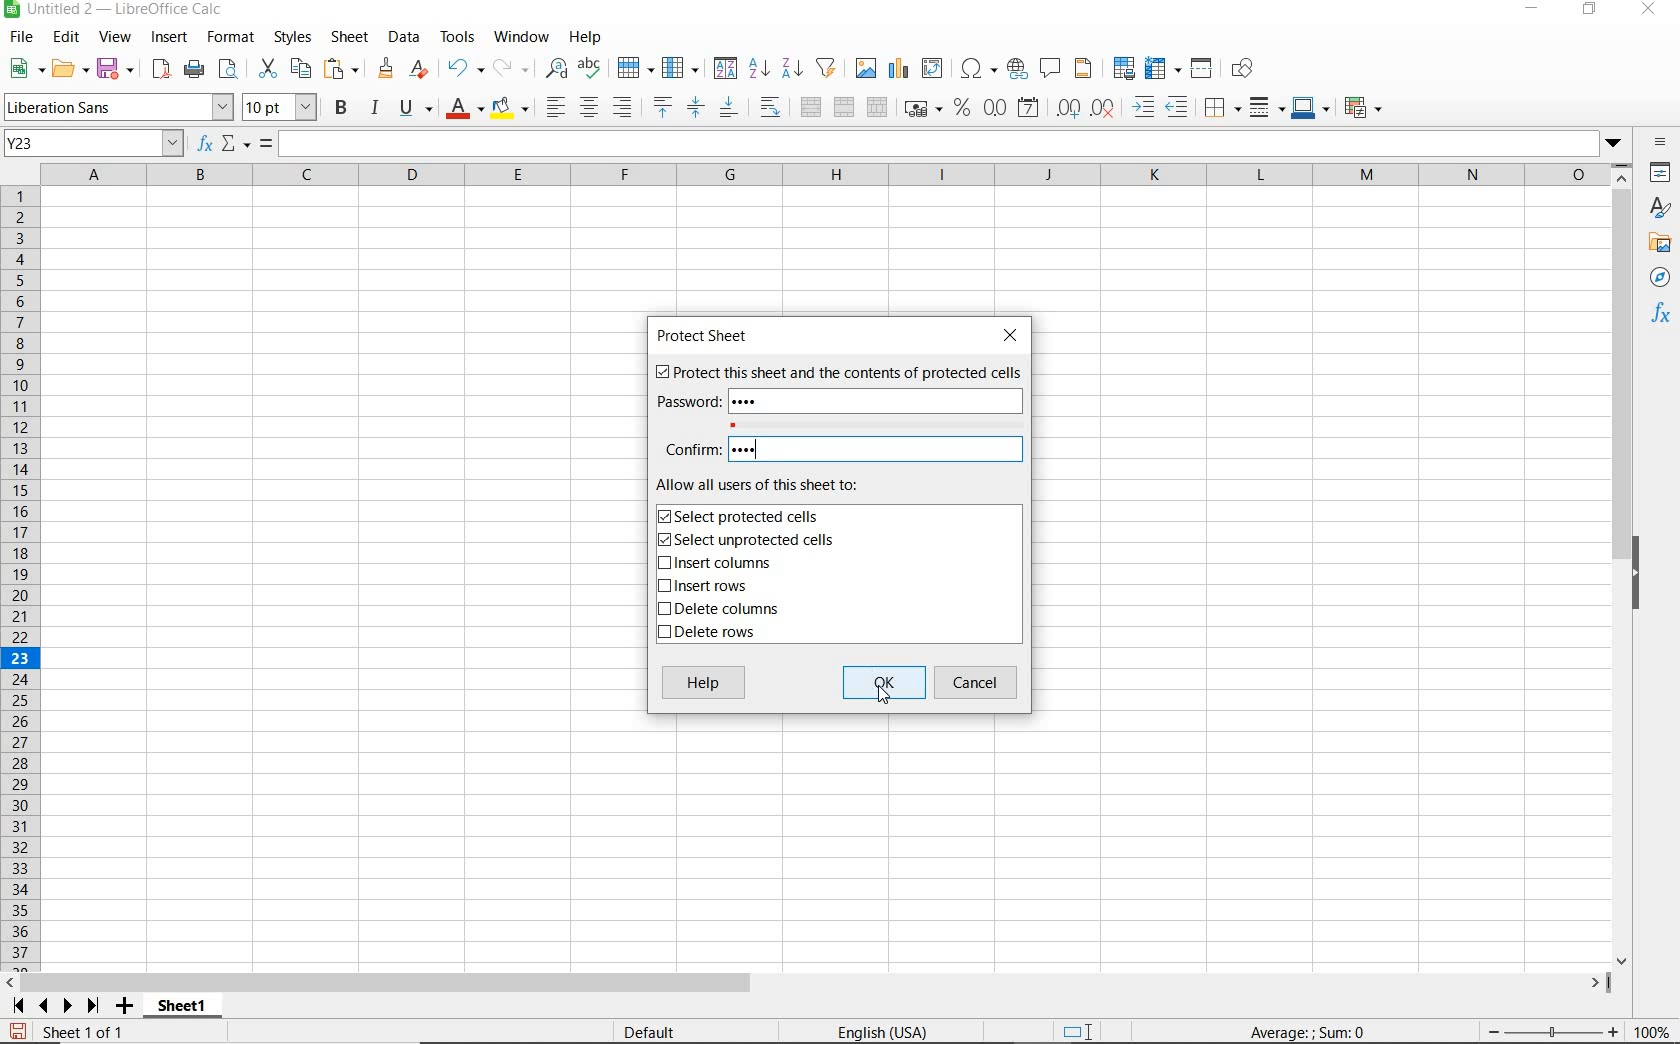 The image size is (1680, 1044). What do you see at coordinates (1027, 108) in the screenshot?
I see `FORMAT AS DATE` at bounding box center [1027, 108].